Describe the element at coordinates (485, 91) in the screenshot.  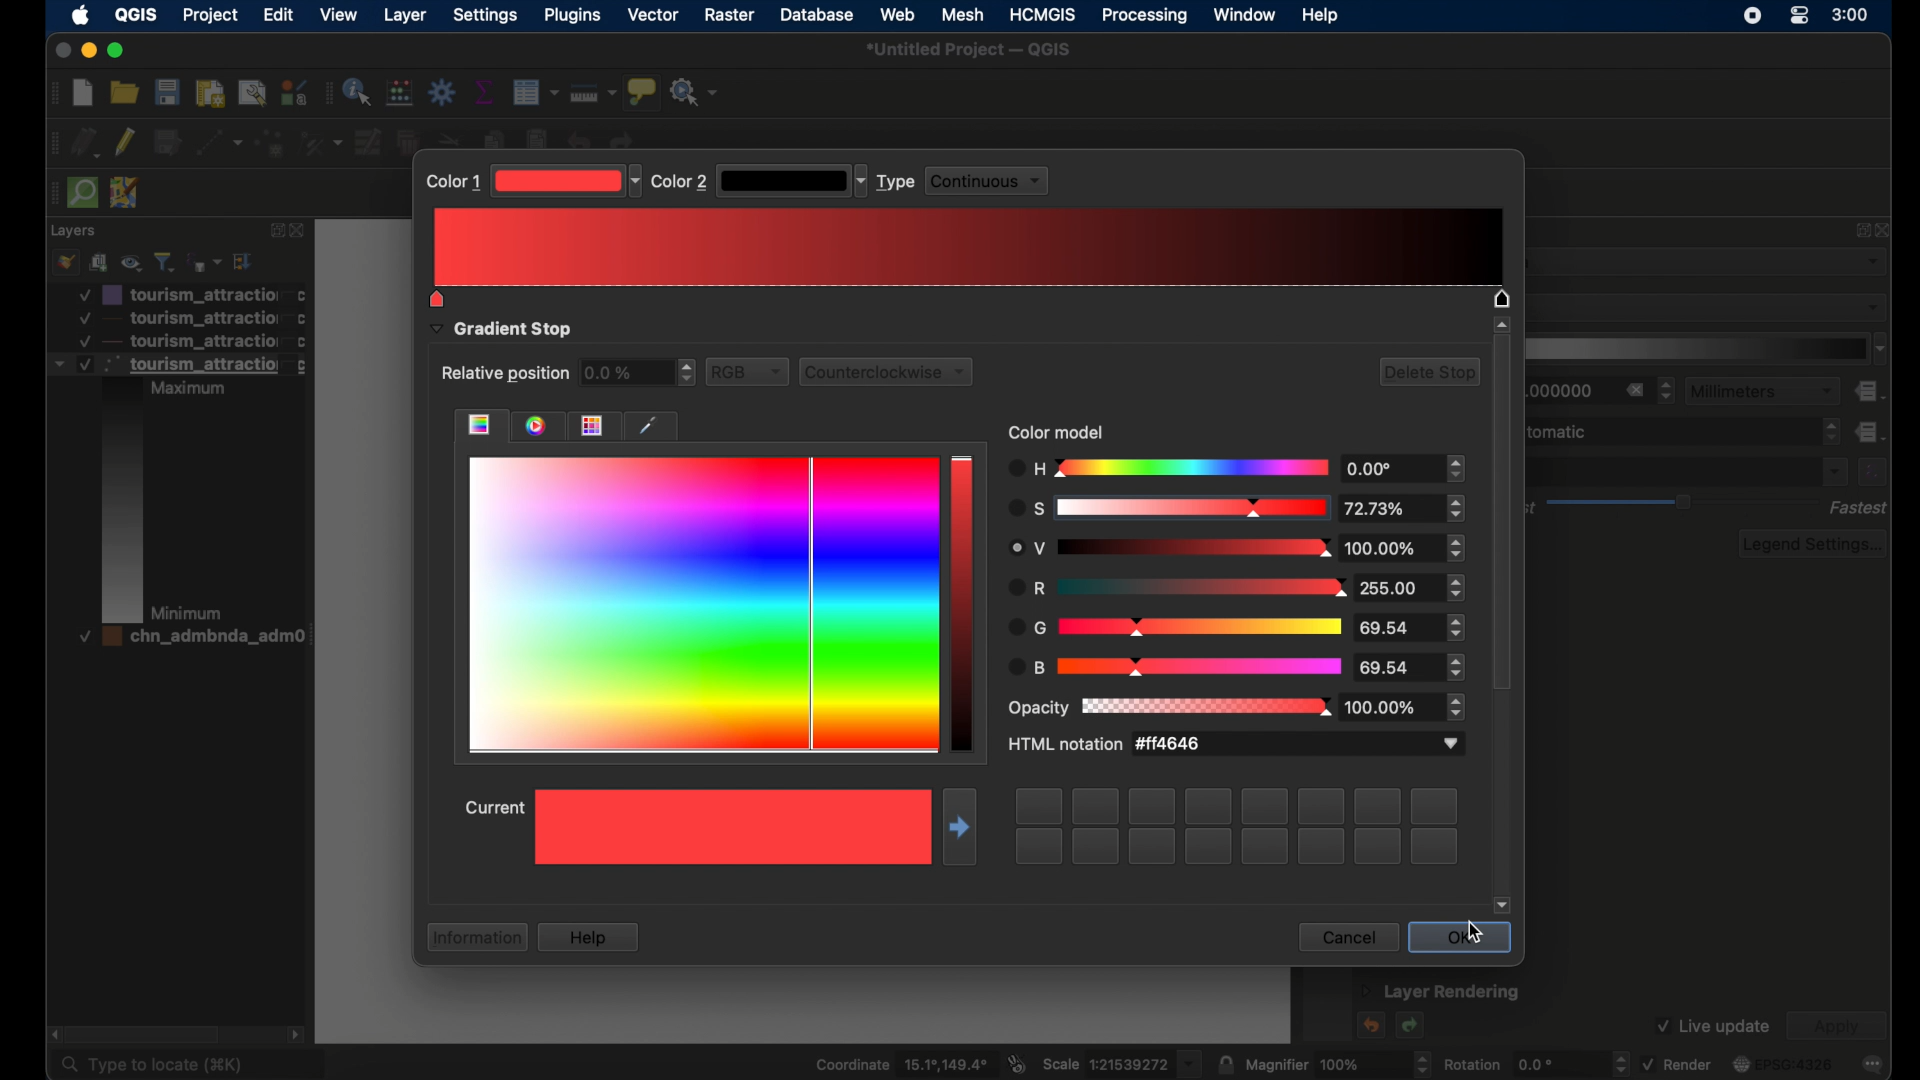
I see `show statistical summary` at that location.